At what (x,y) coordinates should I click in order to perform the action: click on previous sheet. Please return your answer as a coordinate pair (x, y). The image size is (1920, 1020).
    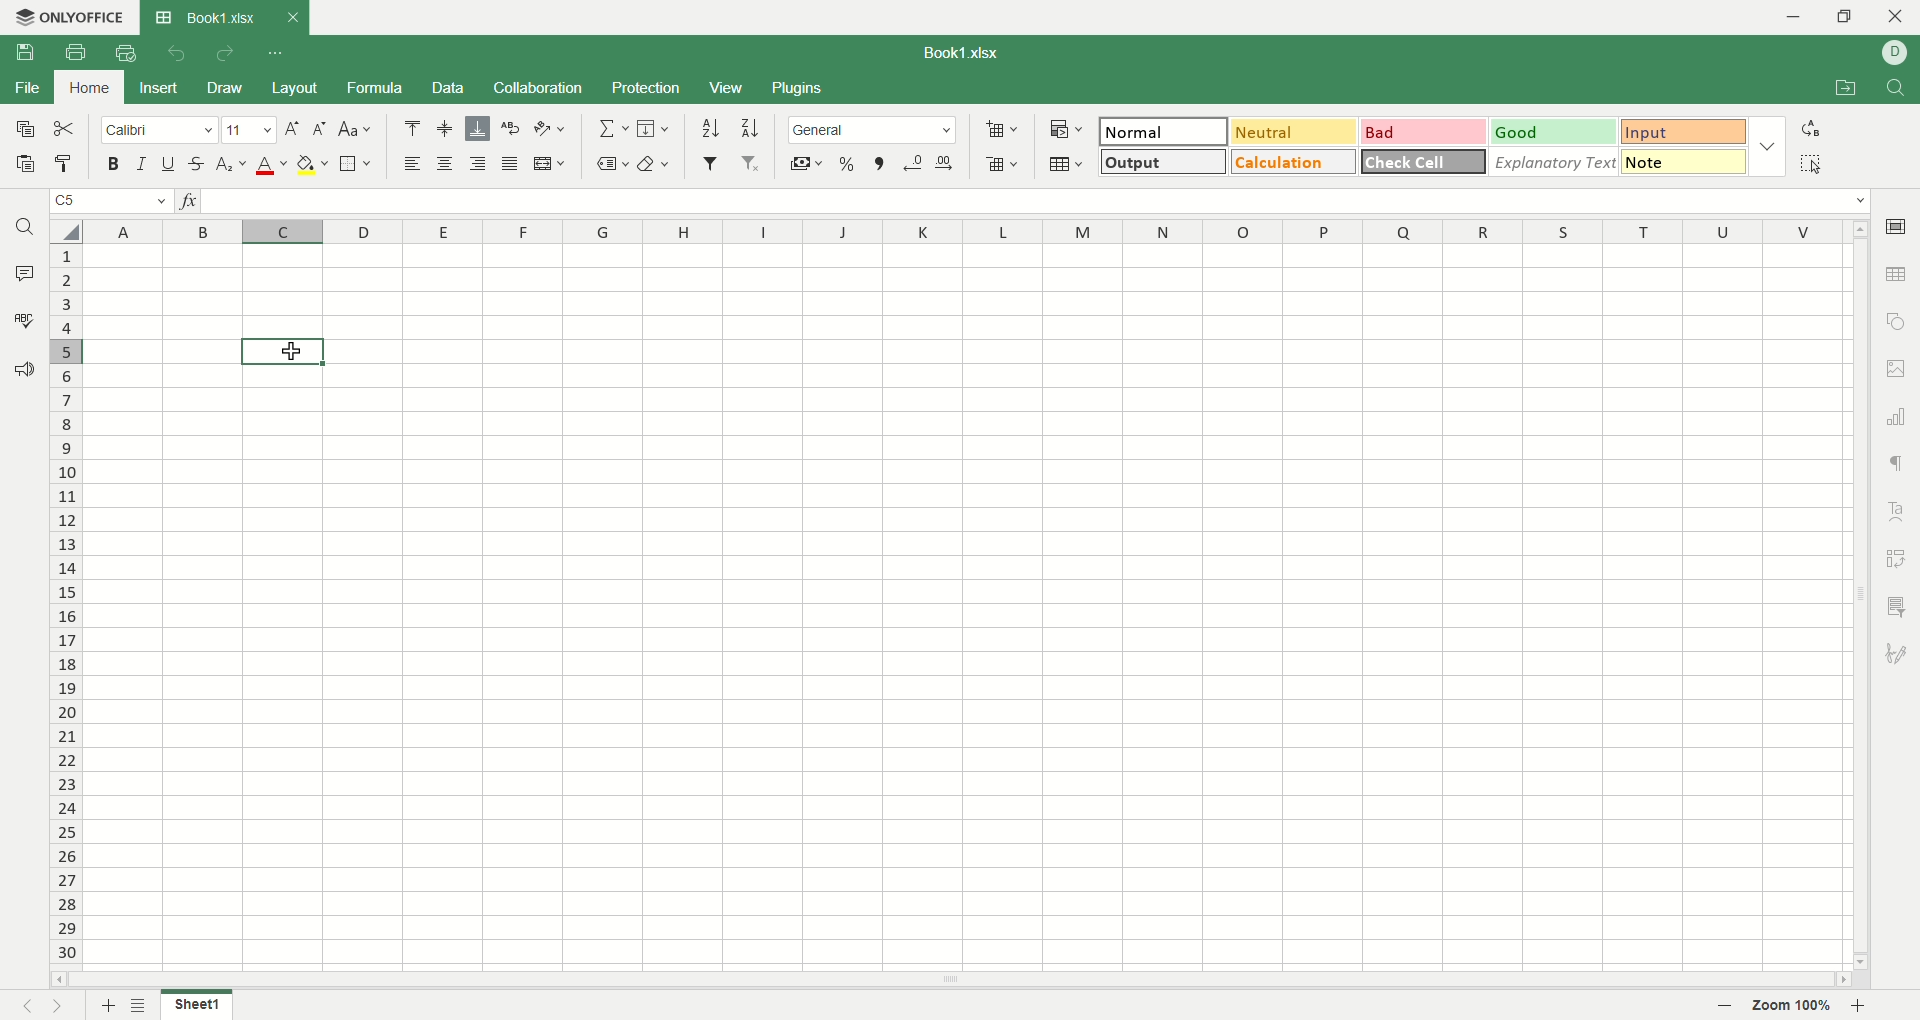
    Looking at the image, I should click on (19, 1008).